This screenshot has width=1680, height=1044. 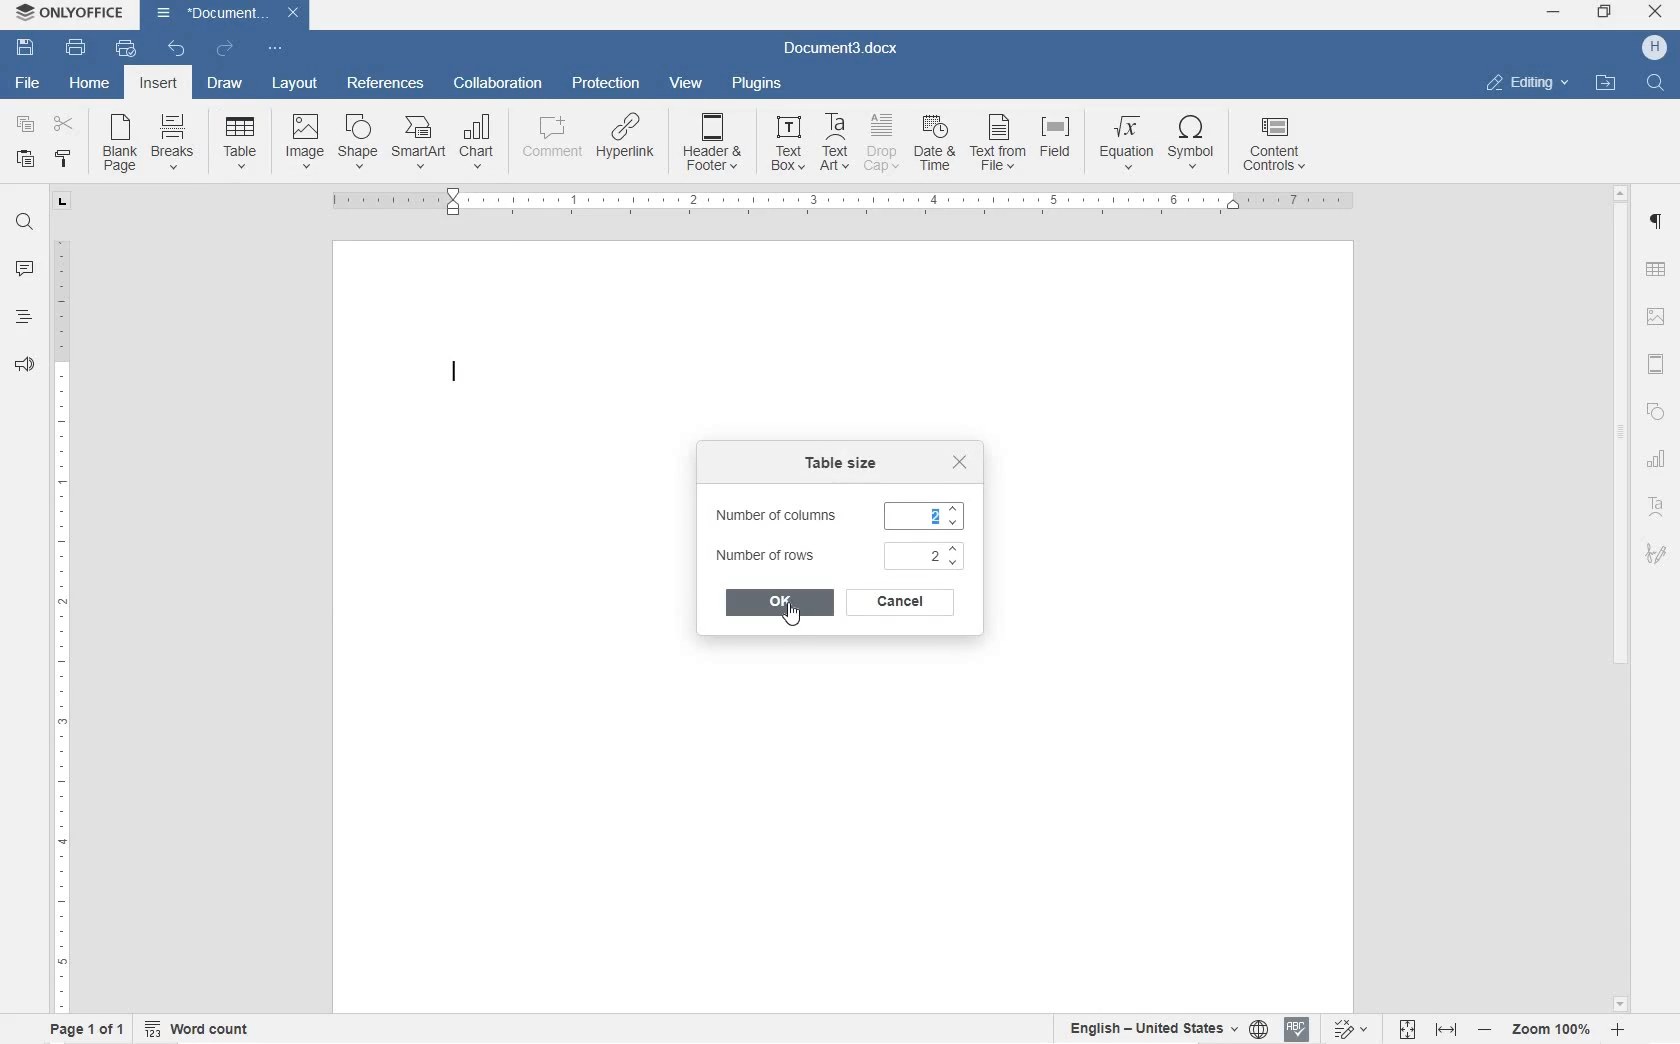 What do you see at coordinates (501, 84) in the screenshot?
I see `COLLABORATION` at bounding box center [501, 84].